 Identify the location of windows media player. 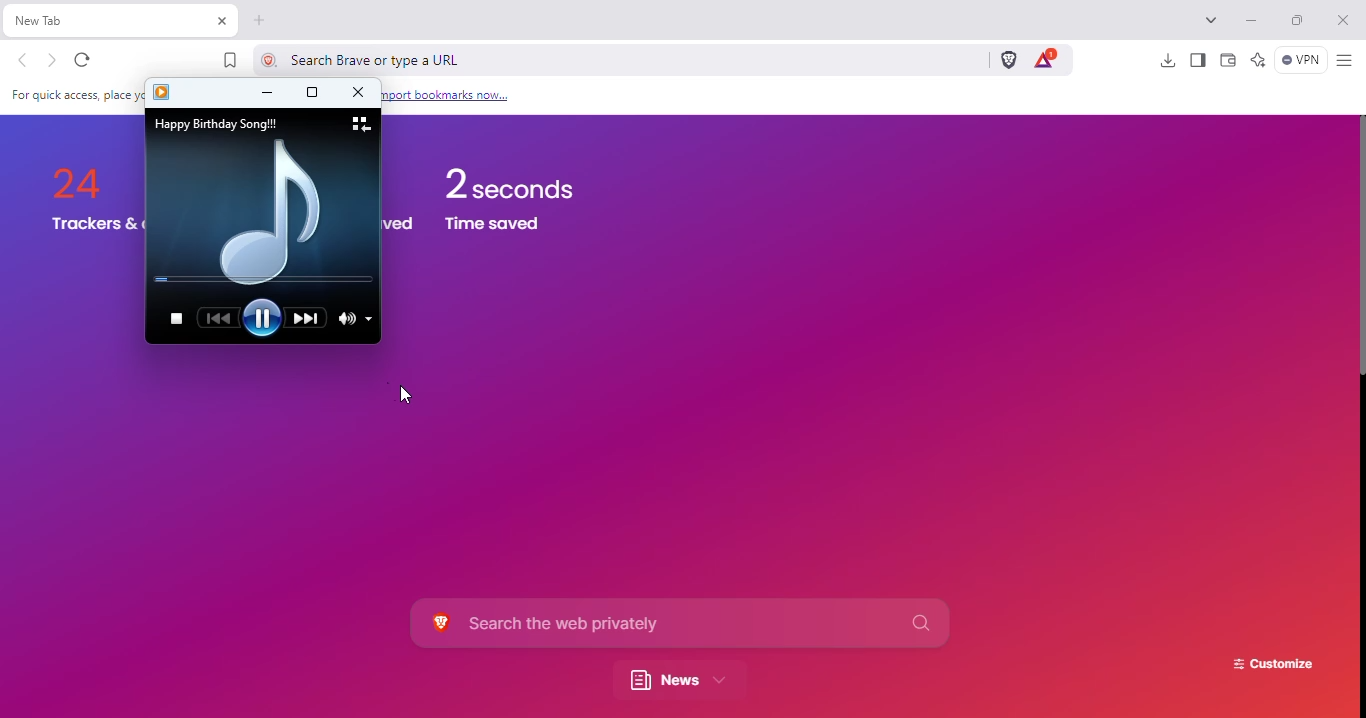
(162, 92).